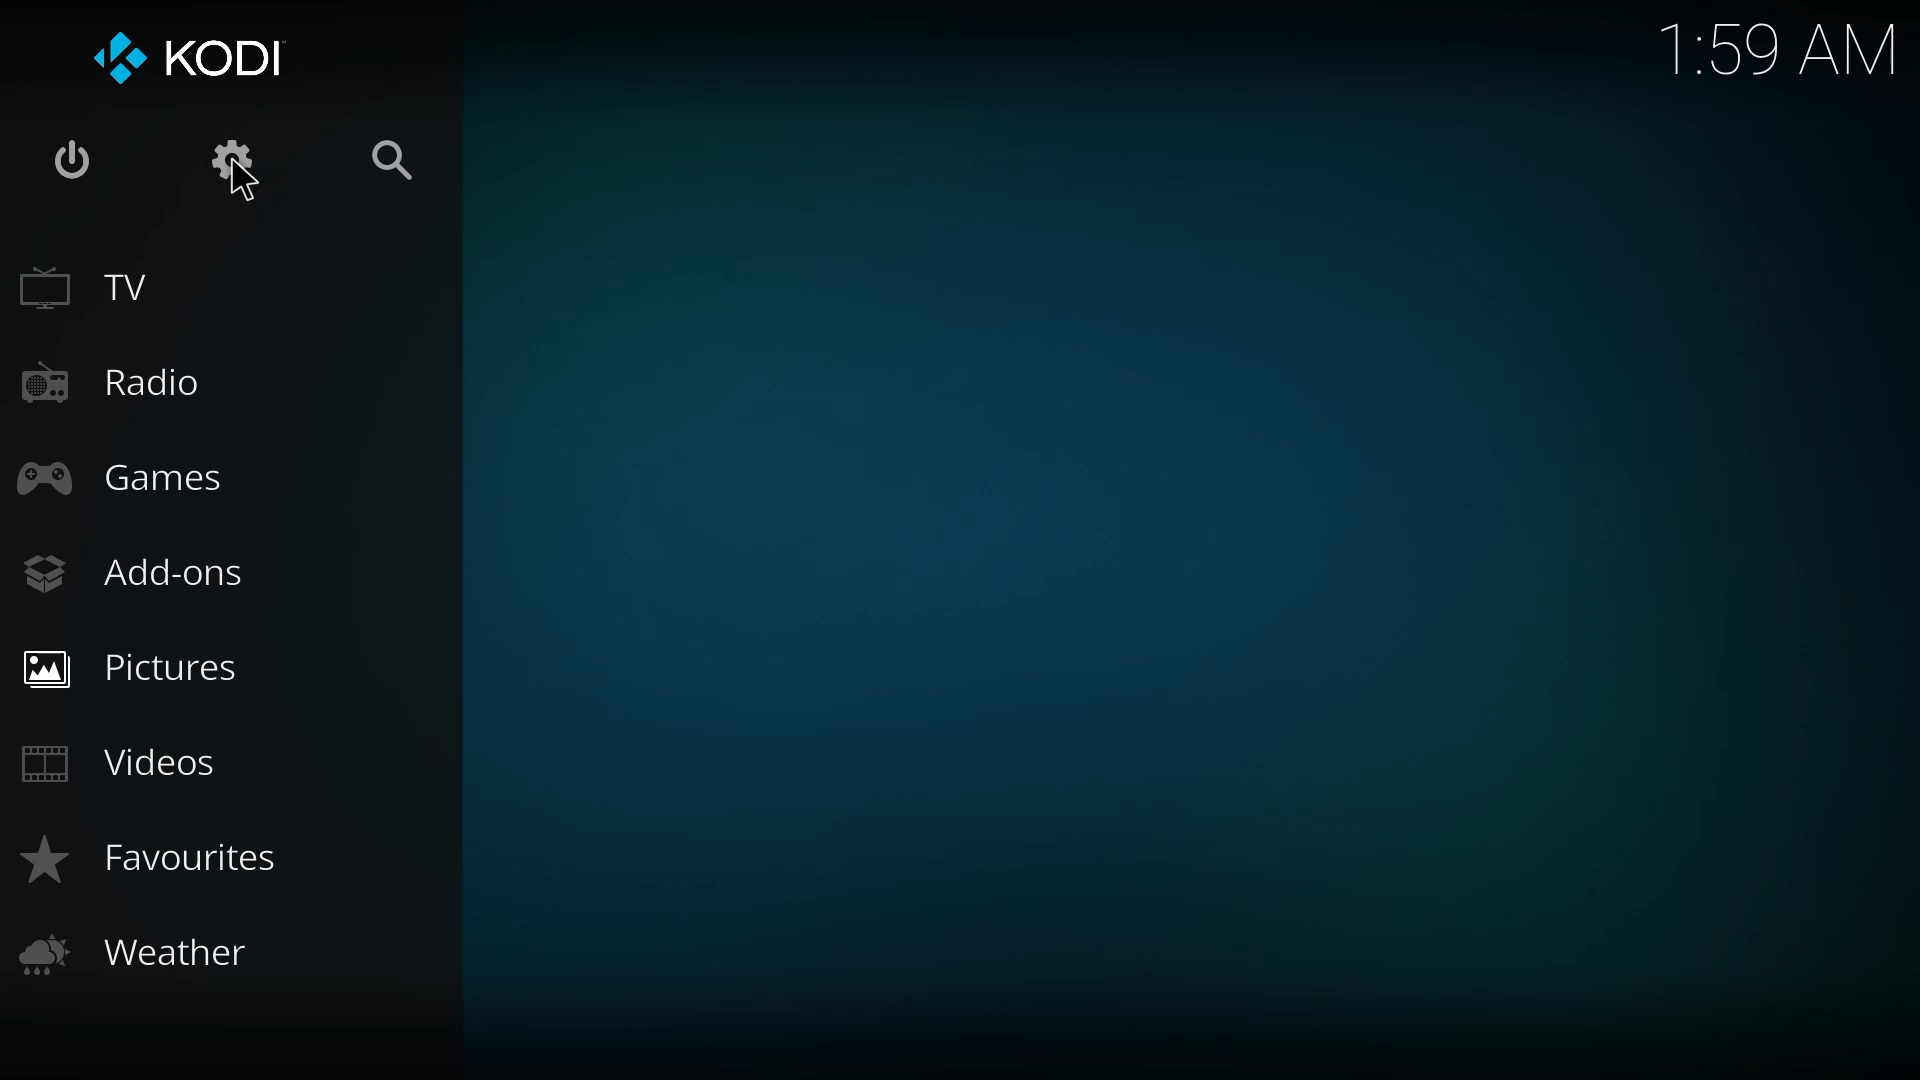 The height and width of the screenshot is (1080, 1920). Describe the element at coordinates (391, 160) in the screenshot. I see `search` at that location.